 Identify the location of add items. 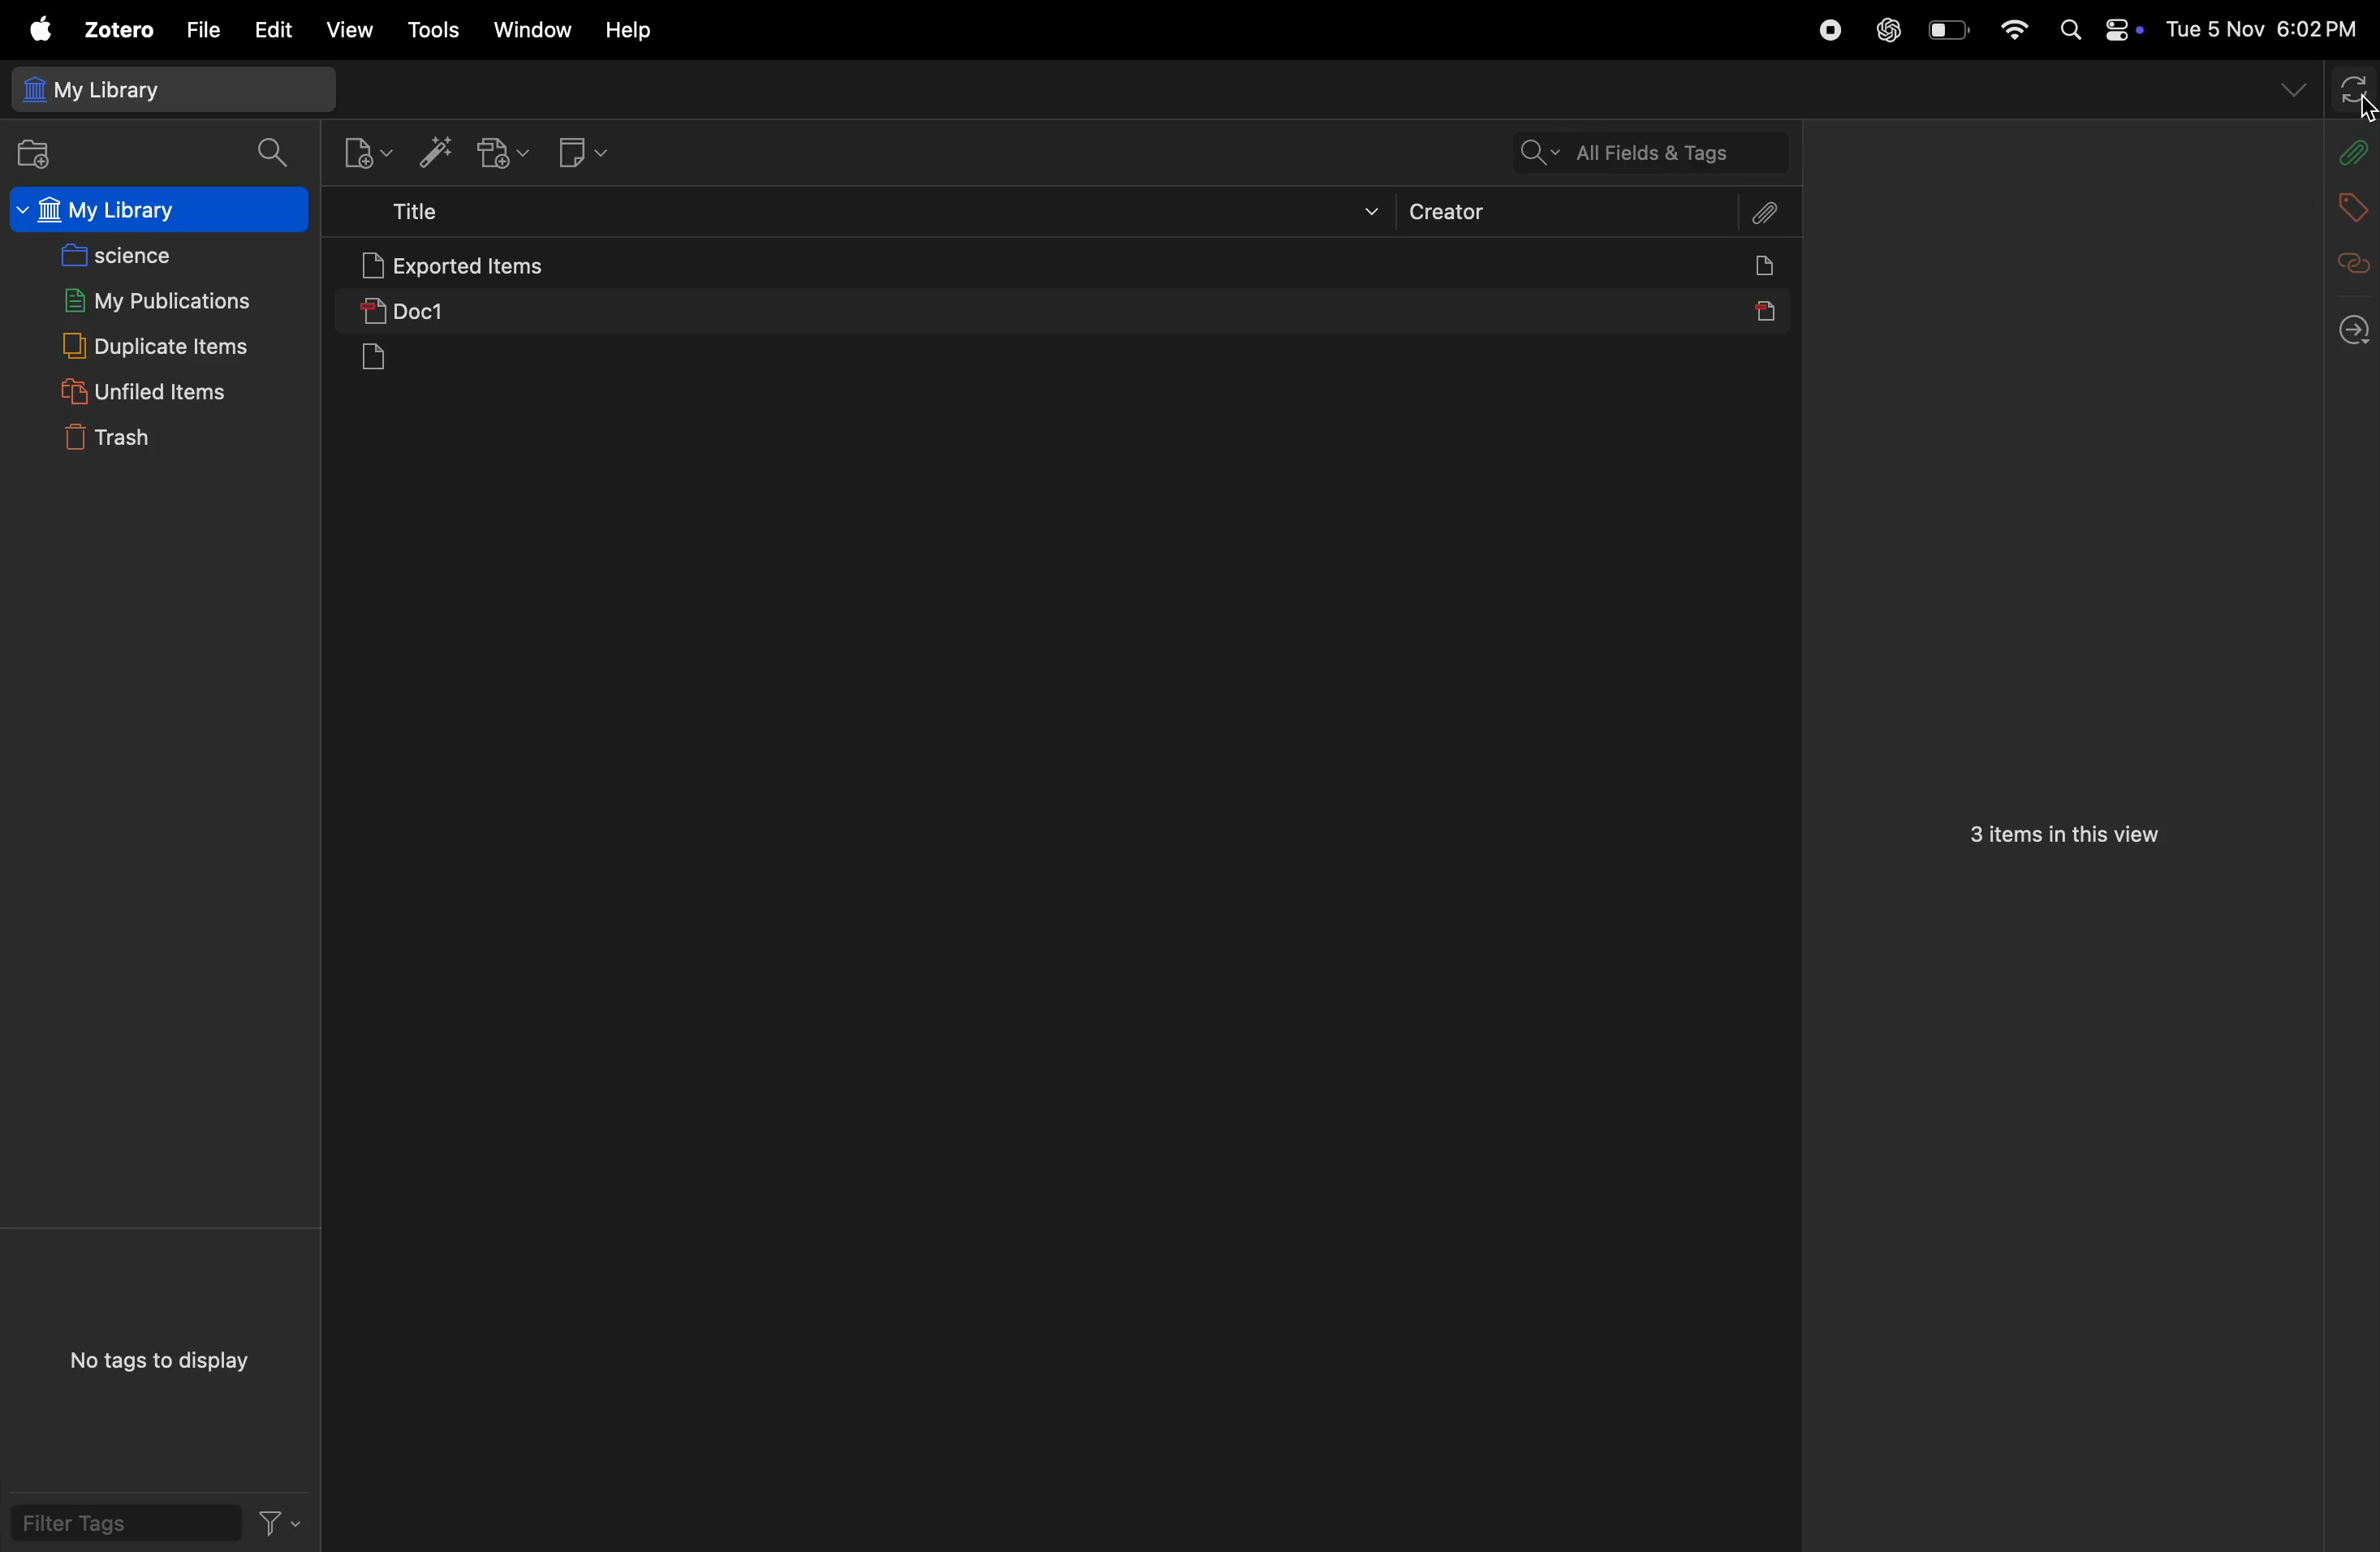
(438, 151).